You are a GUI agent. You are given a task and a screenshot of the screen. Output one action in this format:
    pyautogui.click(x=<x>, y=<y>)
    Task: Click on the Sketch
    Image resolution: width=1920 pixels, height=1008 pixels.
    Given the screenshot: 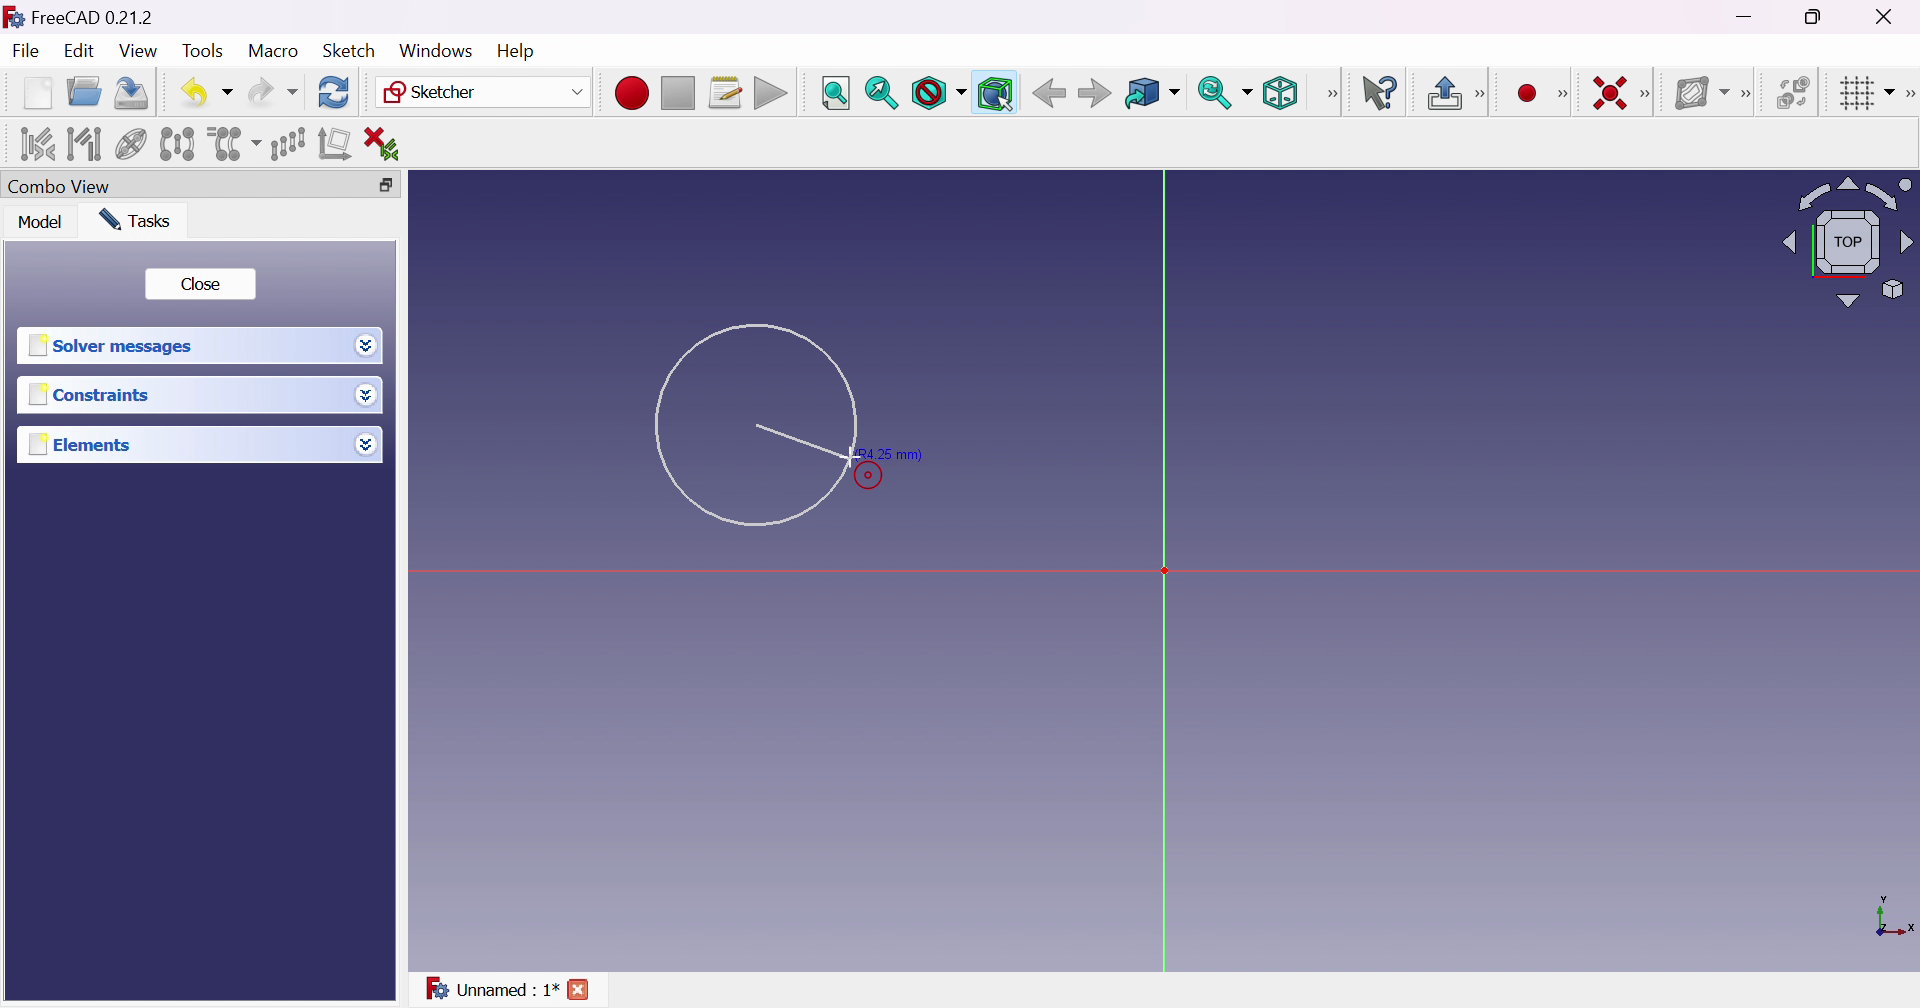 What is the action you would take?
    pyautogui.click(x=350, y=50)
    